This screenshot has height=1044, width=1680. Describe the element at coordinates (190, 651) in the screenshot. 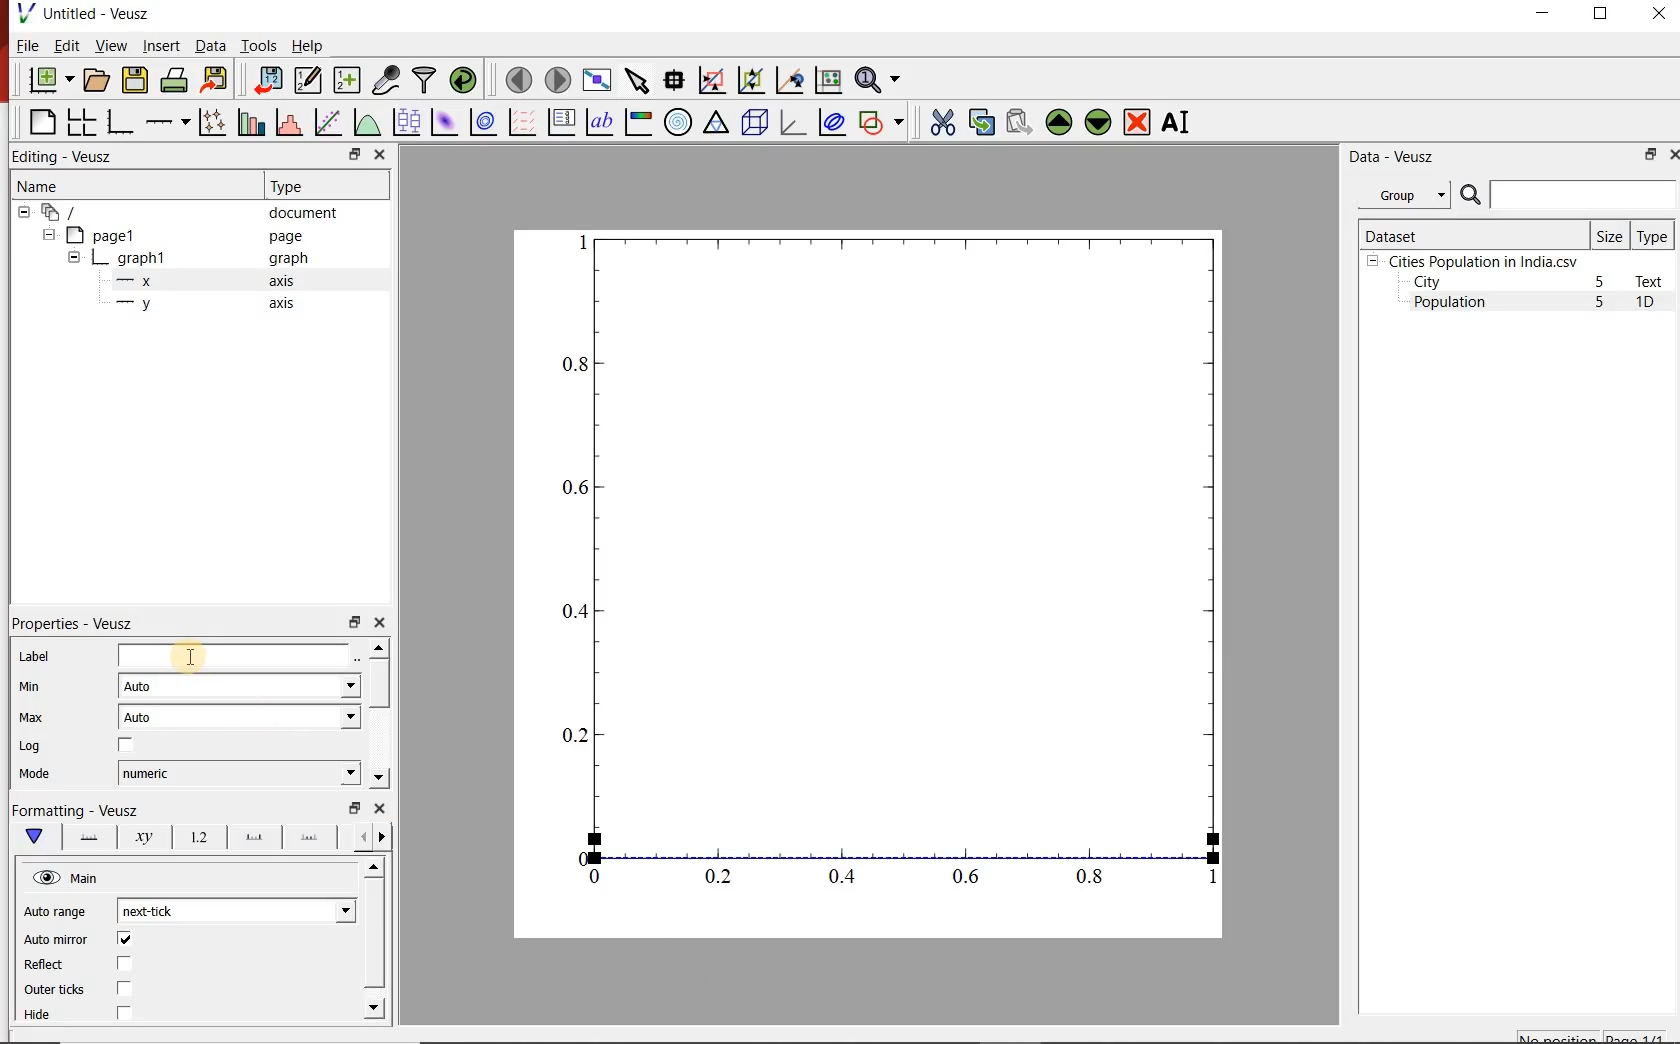

I see `cursor` at that location.